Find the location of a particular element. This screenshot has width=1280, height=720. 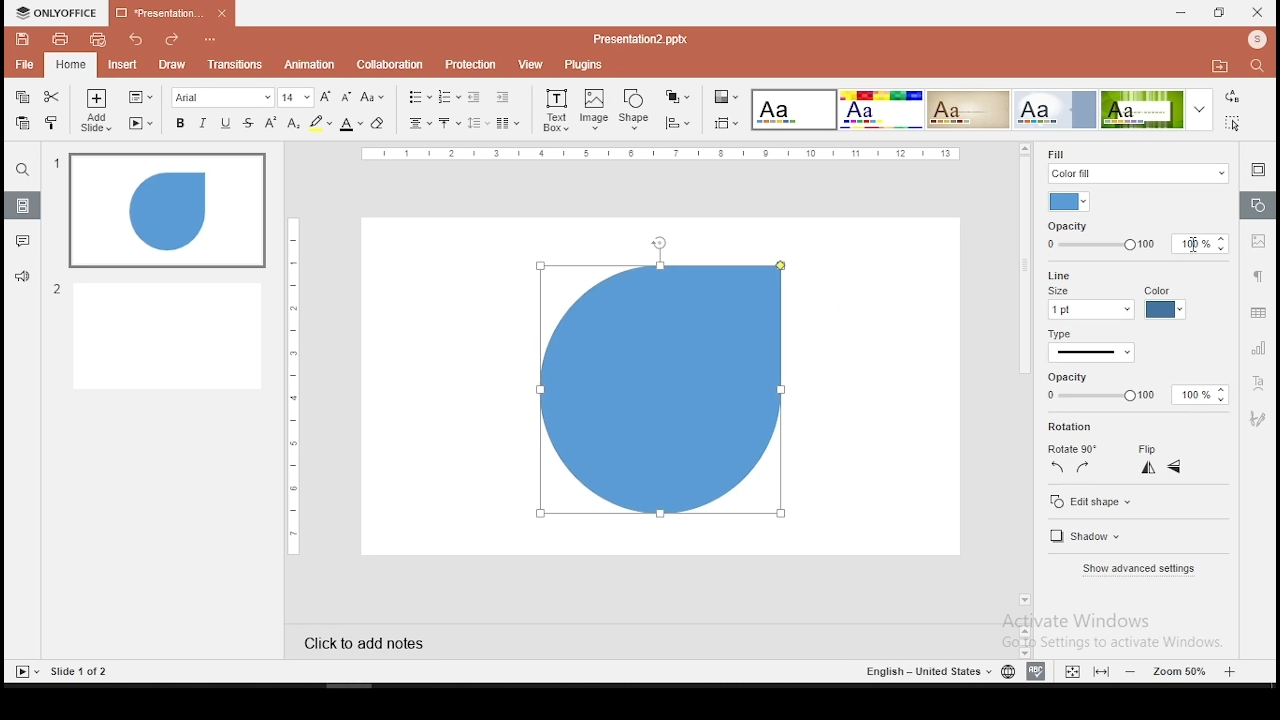

strikethrough is located at coordinates (249, 122).